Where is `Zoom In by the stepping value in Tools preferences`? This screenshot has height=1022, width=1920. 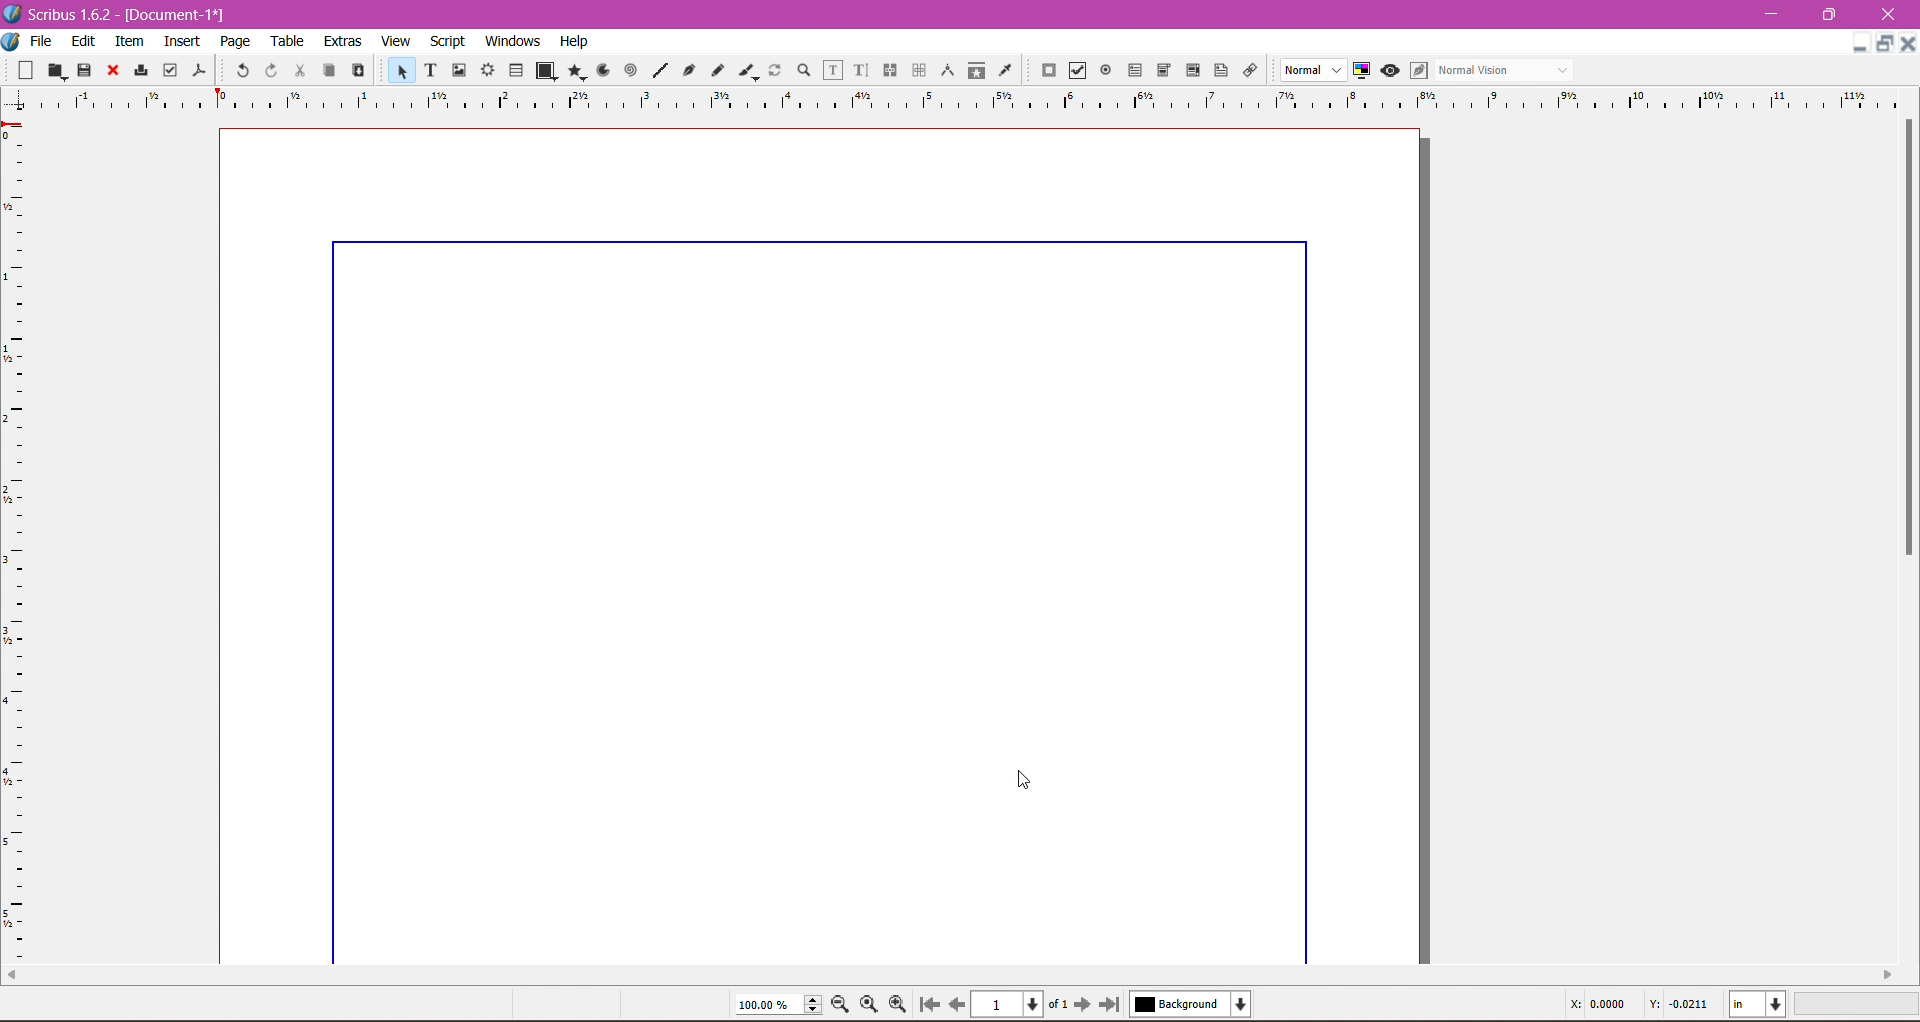 Zoom In by the stepping value in Tools preferences is located at coordinates (896, 1002).